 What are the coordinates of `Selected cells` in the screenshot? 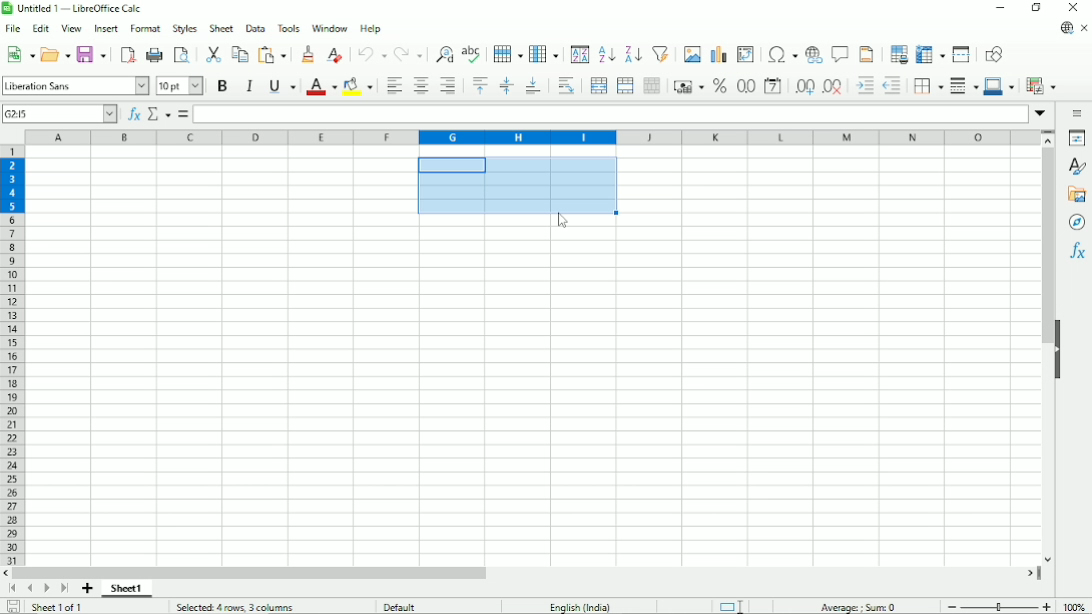 It's located at (515, 185).